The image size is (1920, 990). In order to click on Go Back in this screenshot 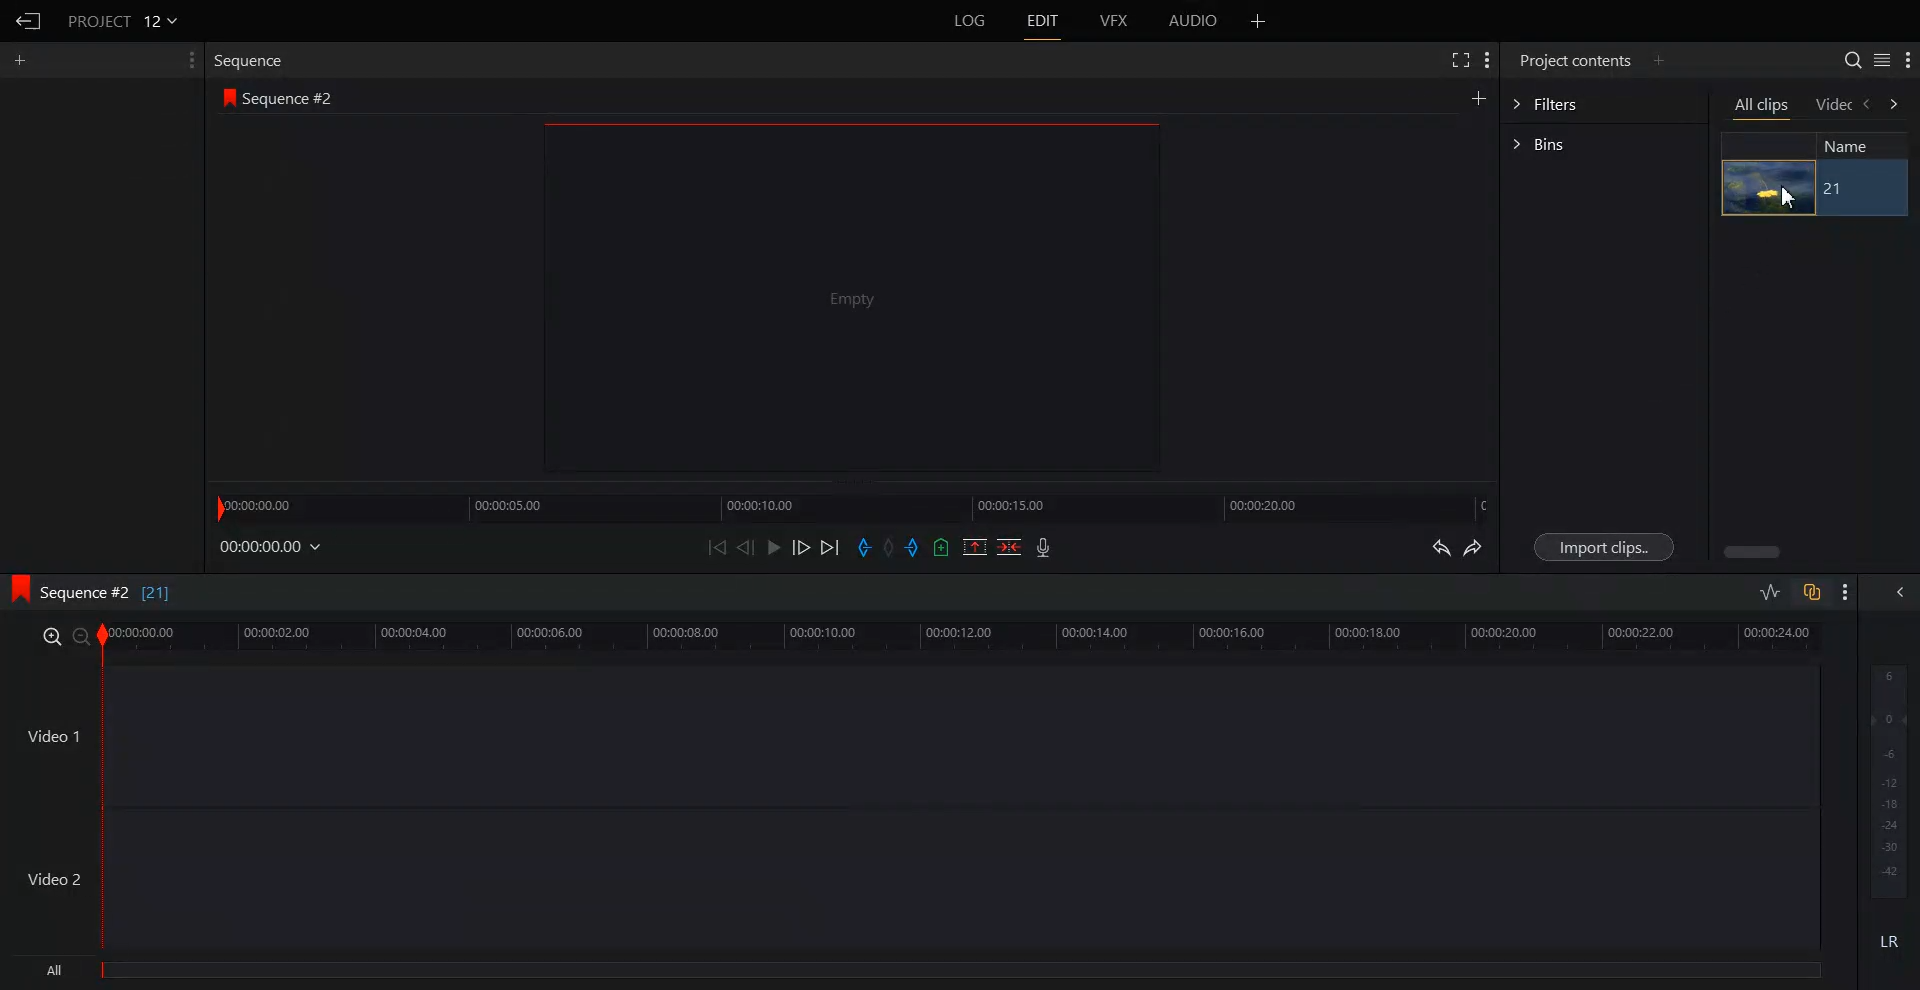, I will do `click(28, 20)`.